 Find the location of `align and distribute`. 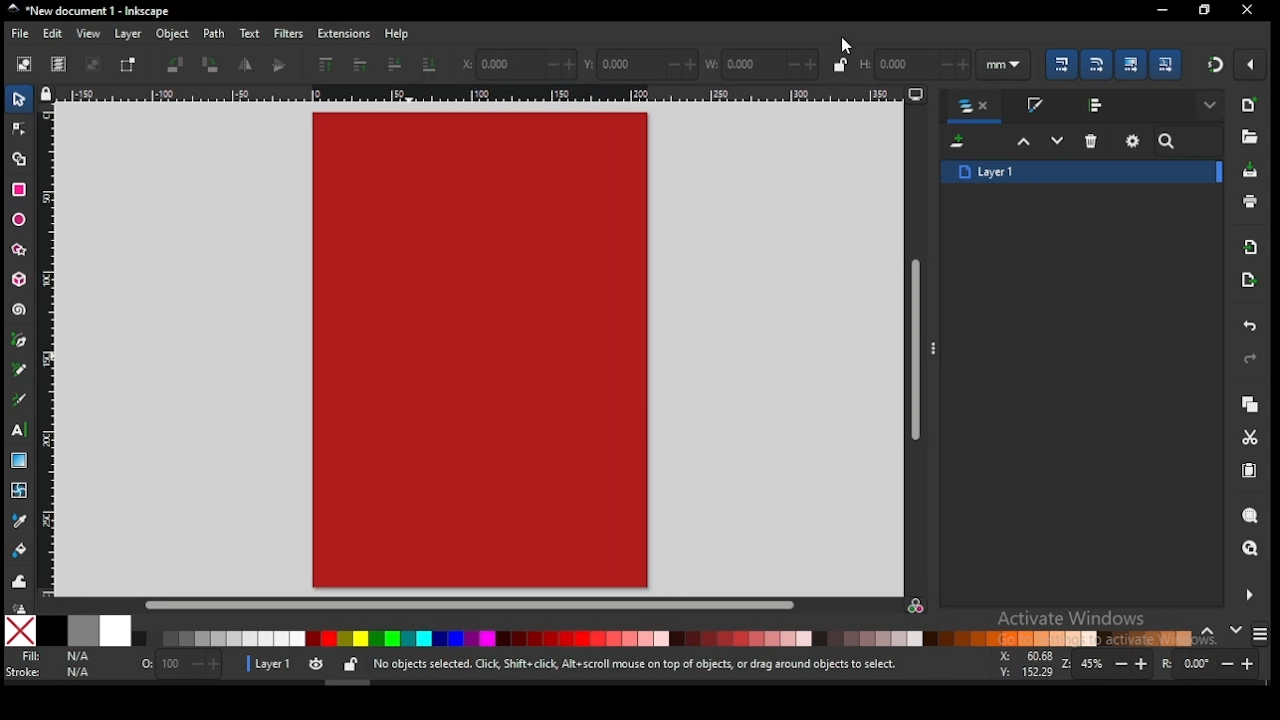

align and distribute is located at coordinates (1098, 104).